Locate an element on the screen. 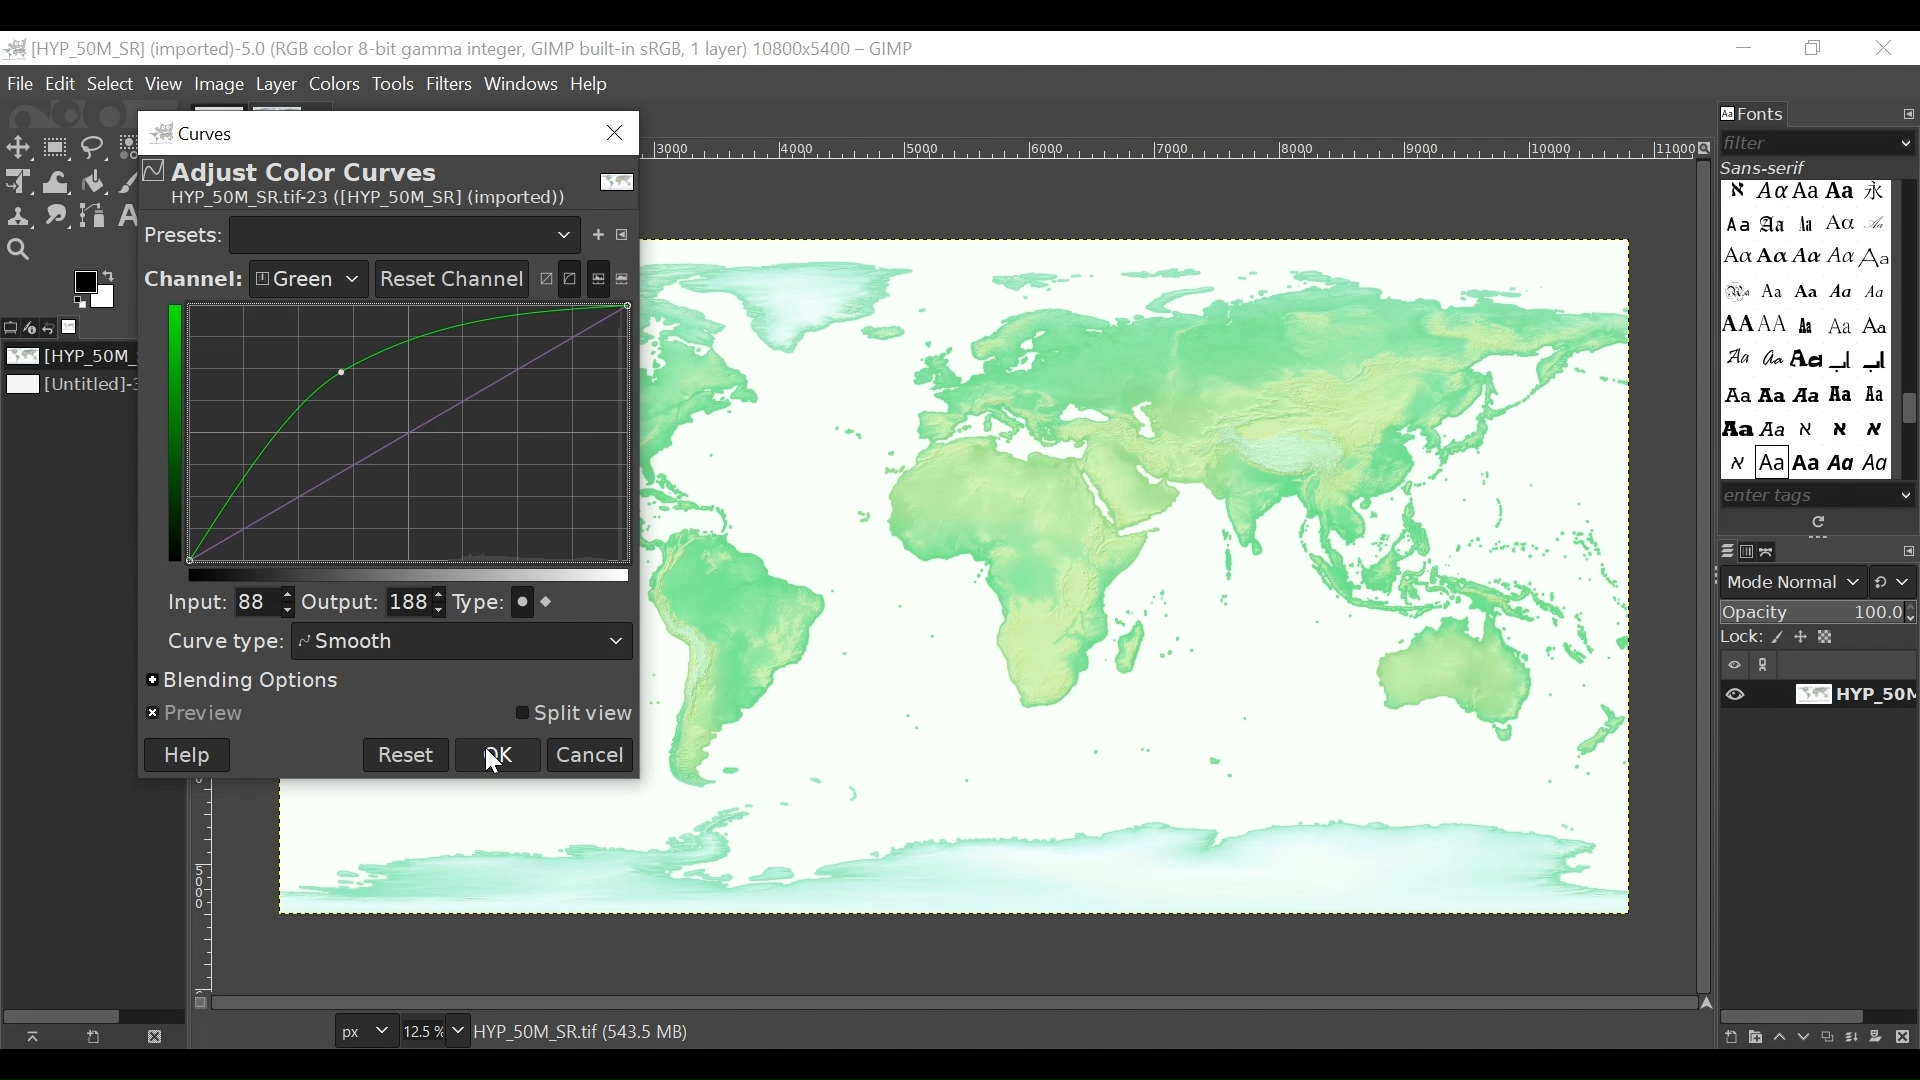 The height and width of the screenshot is (1080, 1920). Preview is located at coordinates (197, 714).